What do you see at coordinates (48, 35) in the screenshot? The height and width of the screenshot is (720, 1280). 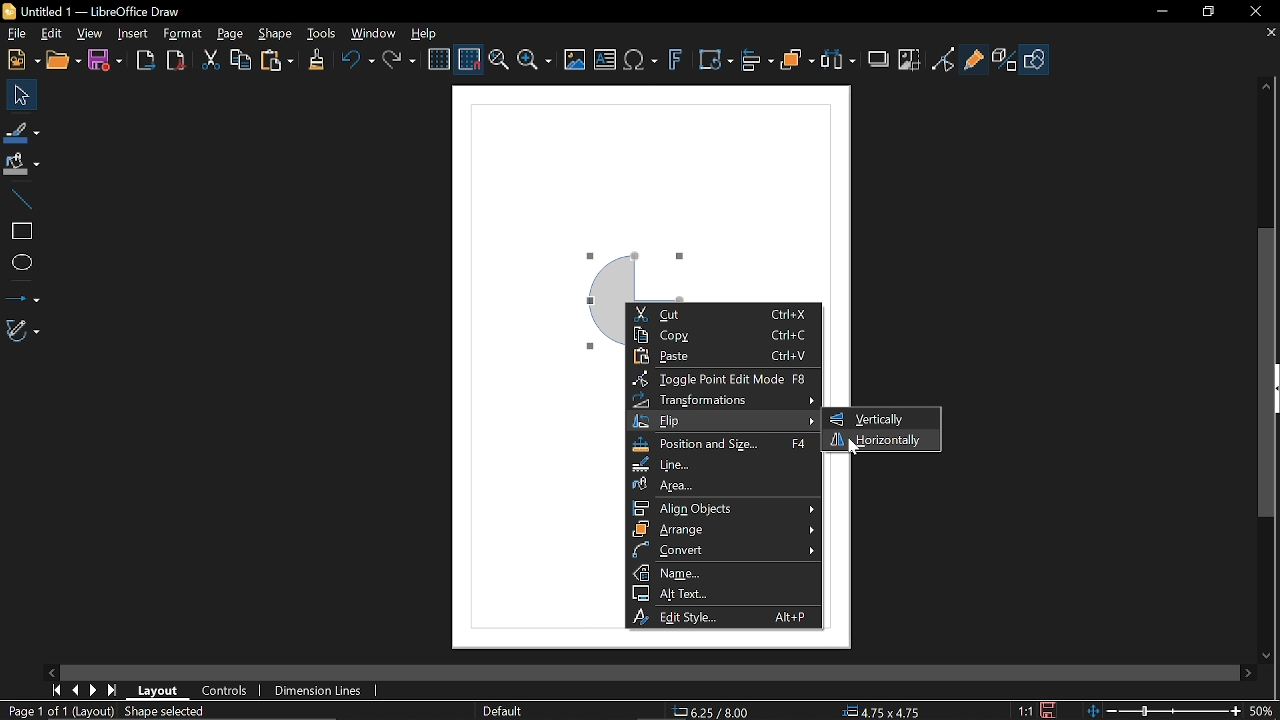 I see `Edit` at bounding box center [48, 35].